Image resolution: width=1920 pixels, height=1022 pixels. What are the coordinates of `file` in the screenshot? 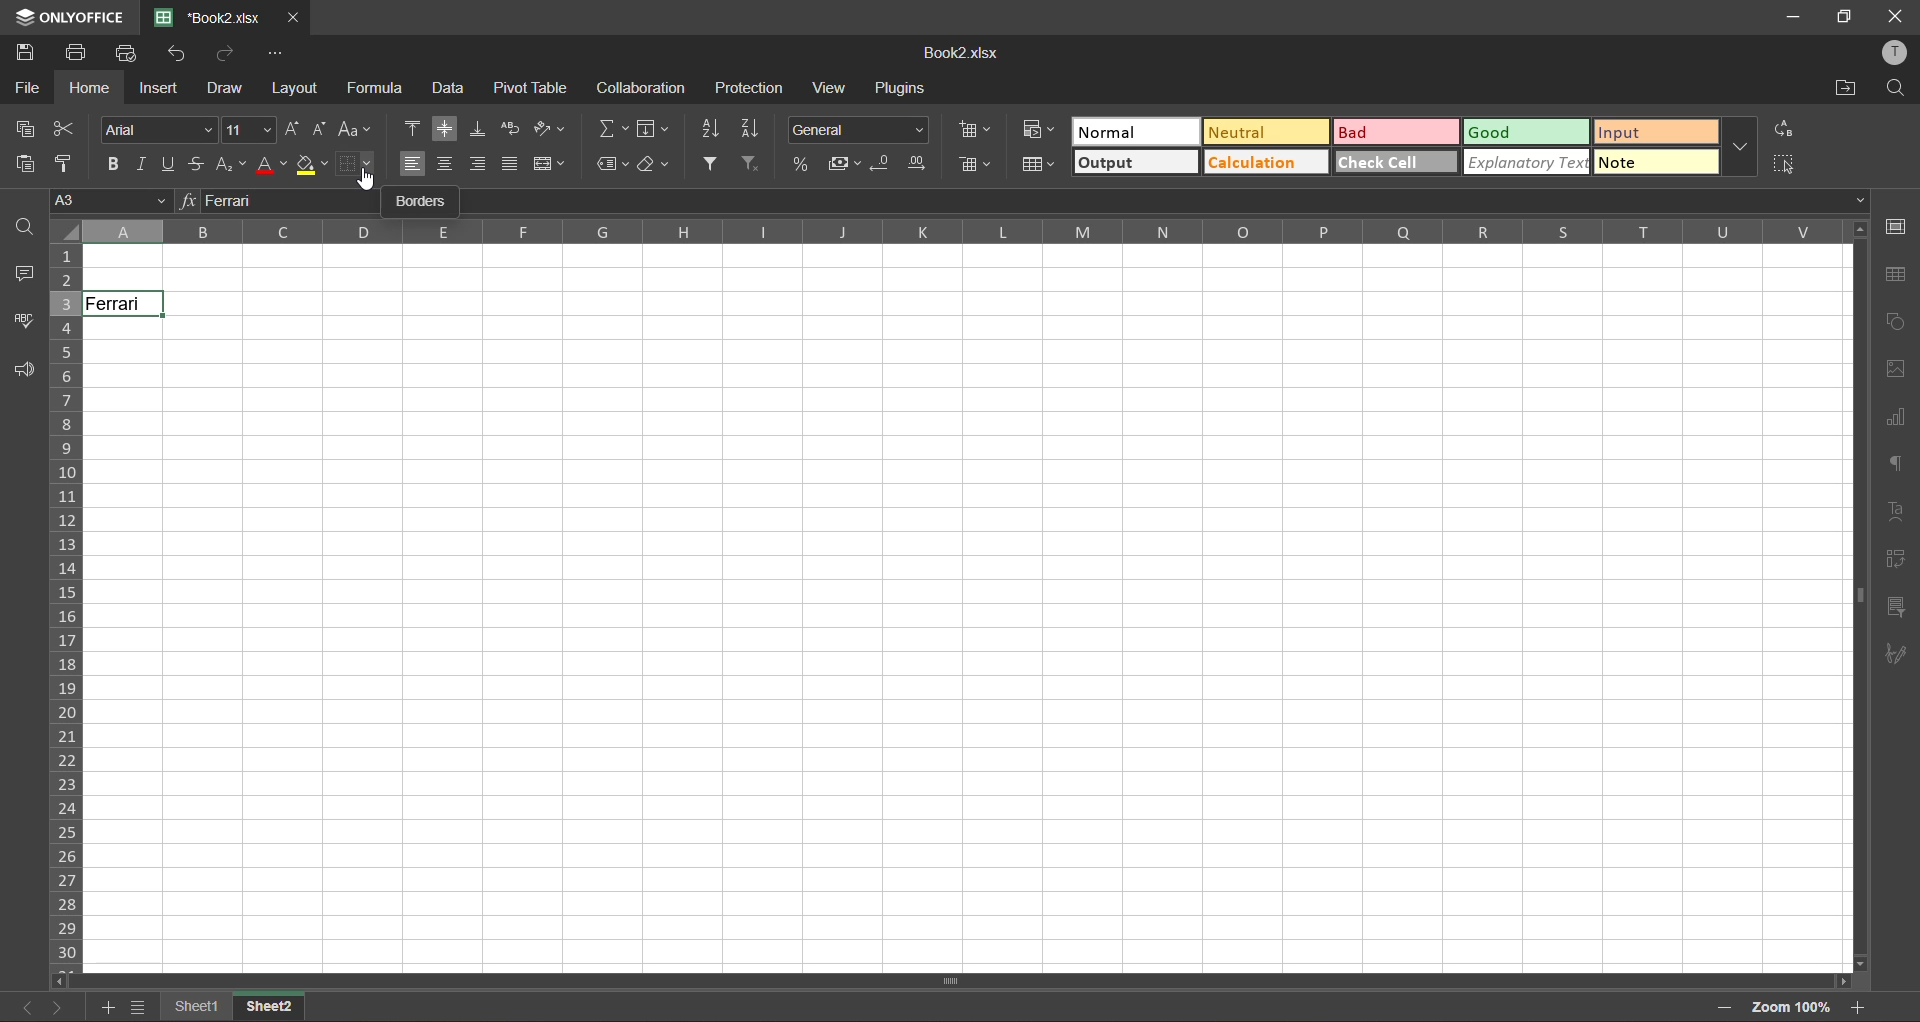 It's located at (25, 89).